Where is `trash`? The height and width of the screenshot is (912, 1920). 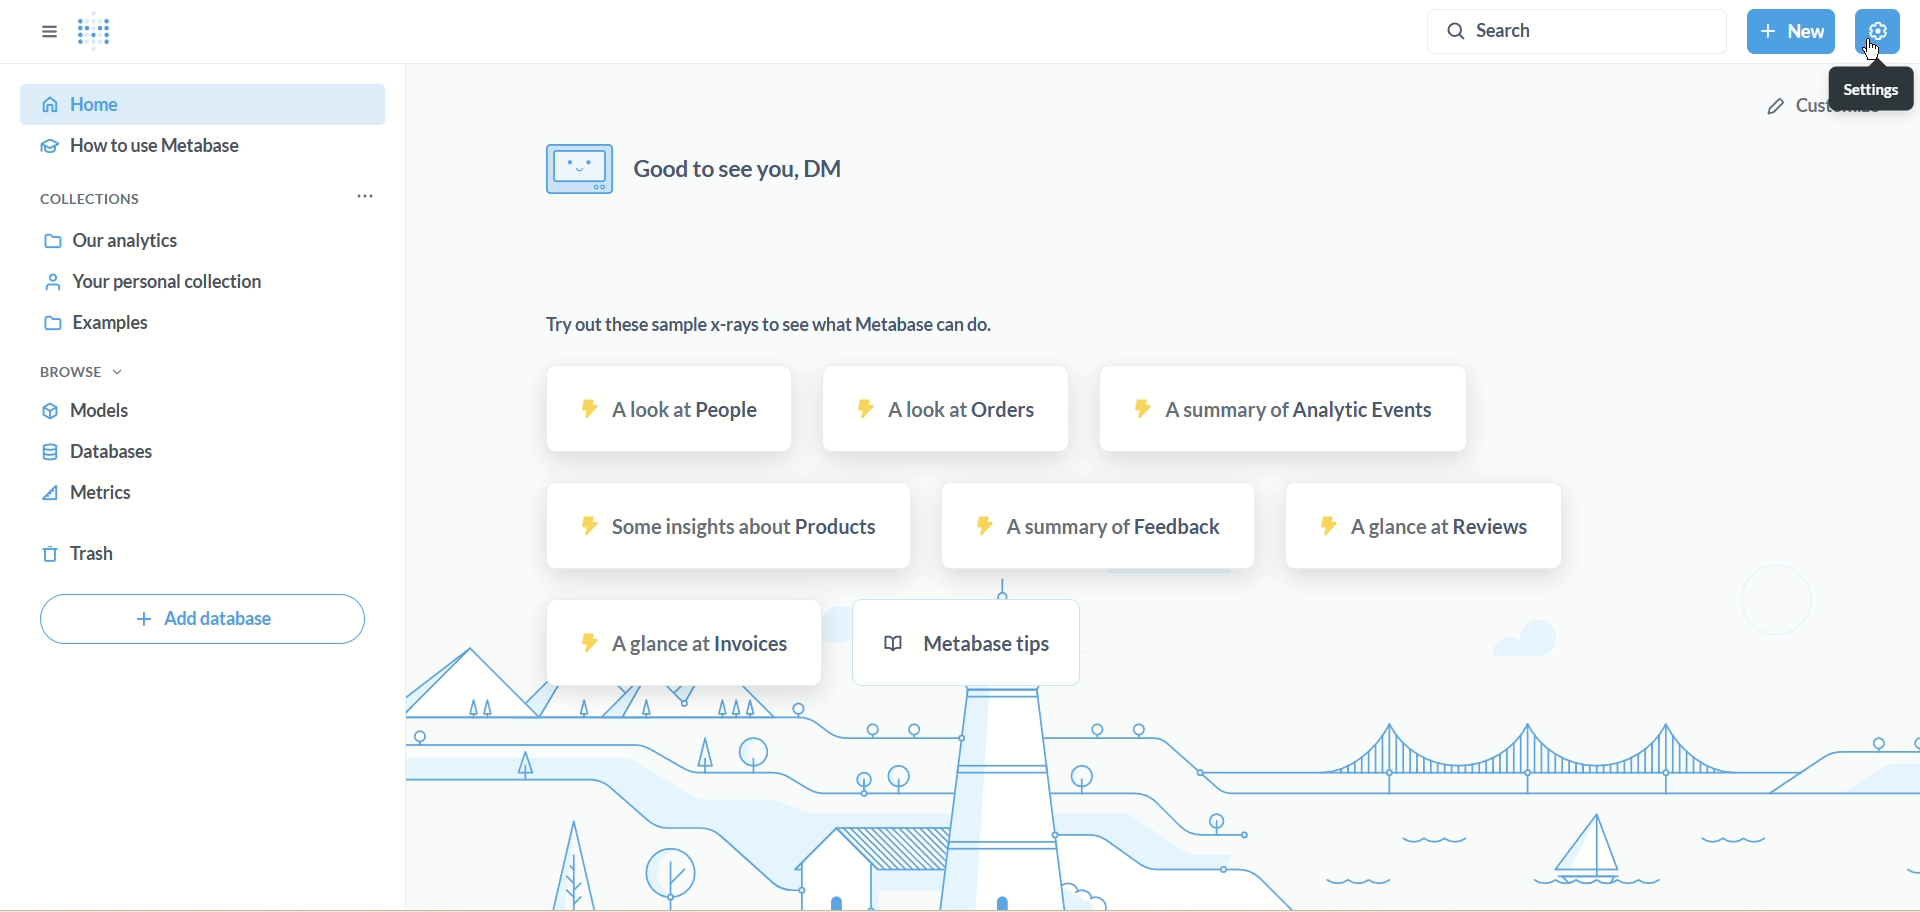
trash is located at coordinates (85, 554).